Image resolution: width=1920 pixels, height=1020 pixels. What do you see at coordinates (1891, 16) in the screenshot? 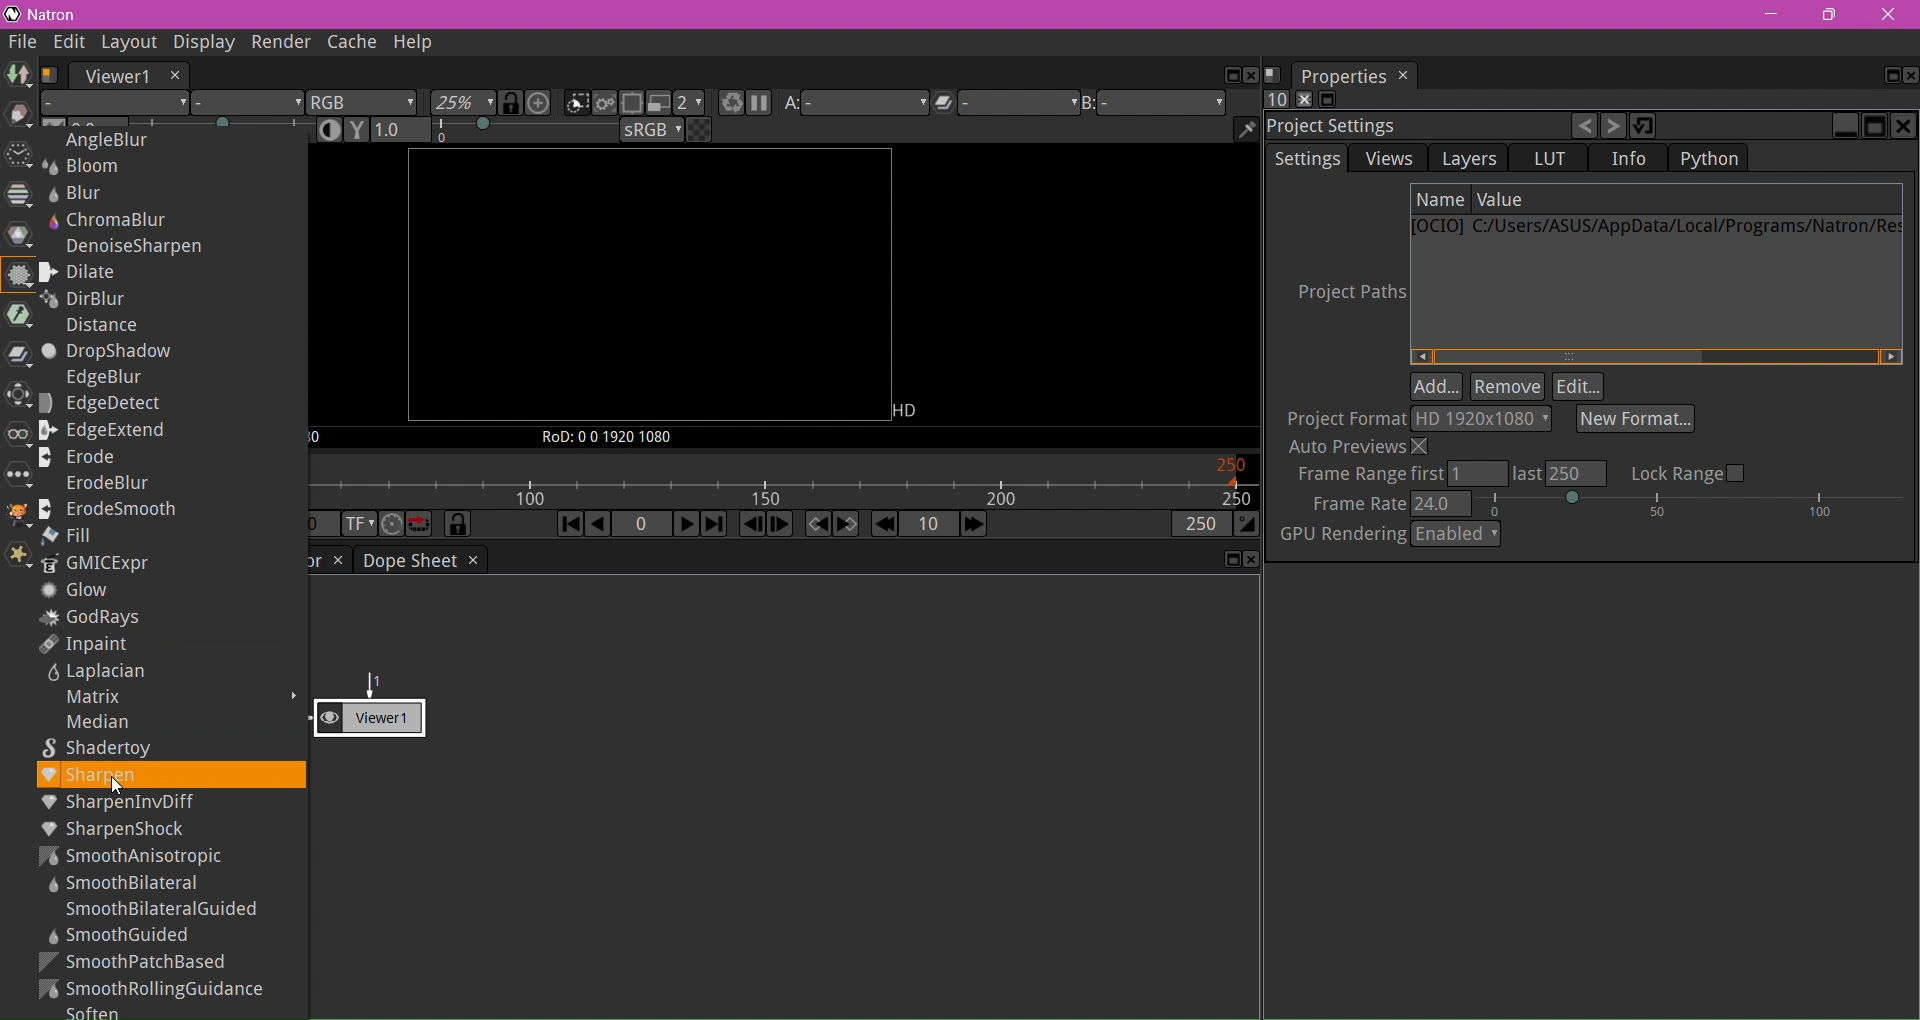
I see `Close` at bounding box center [1891, 16].